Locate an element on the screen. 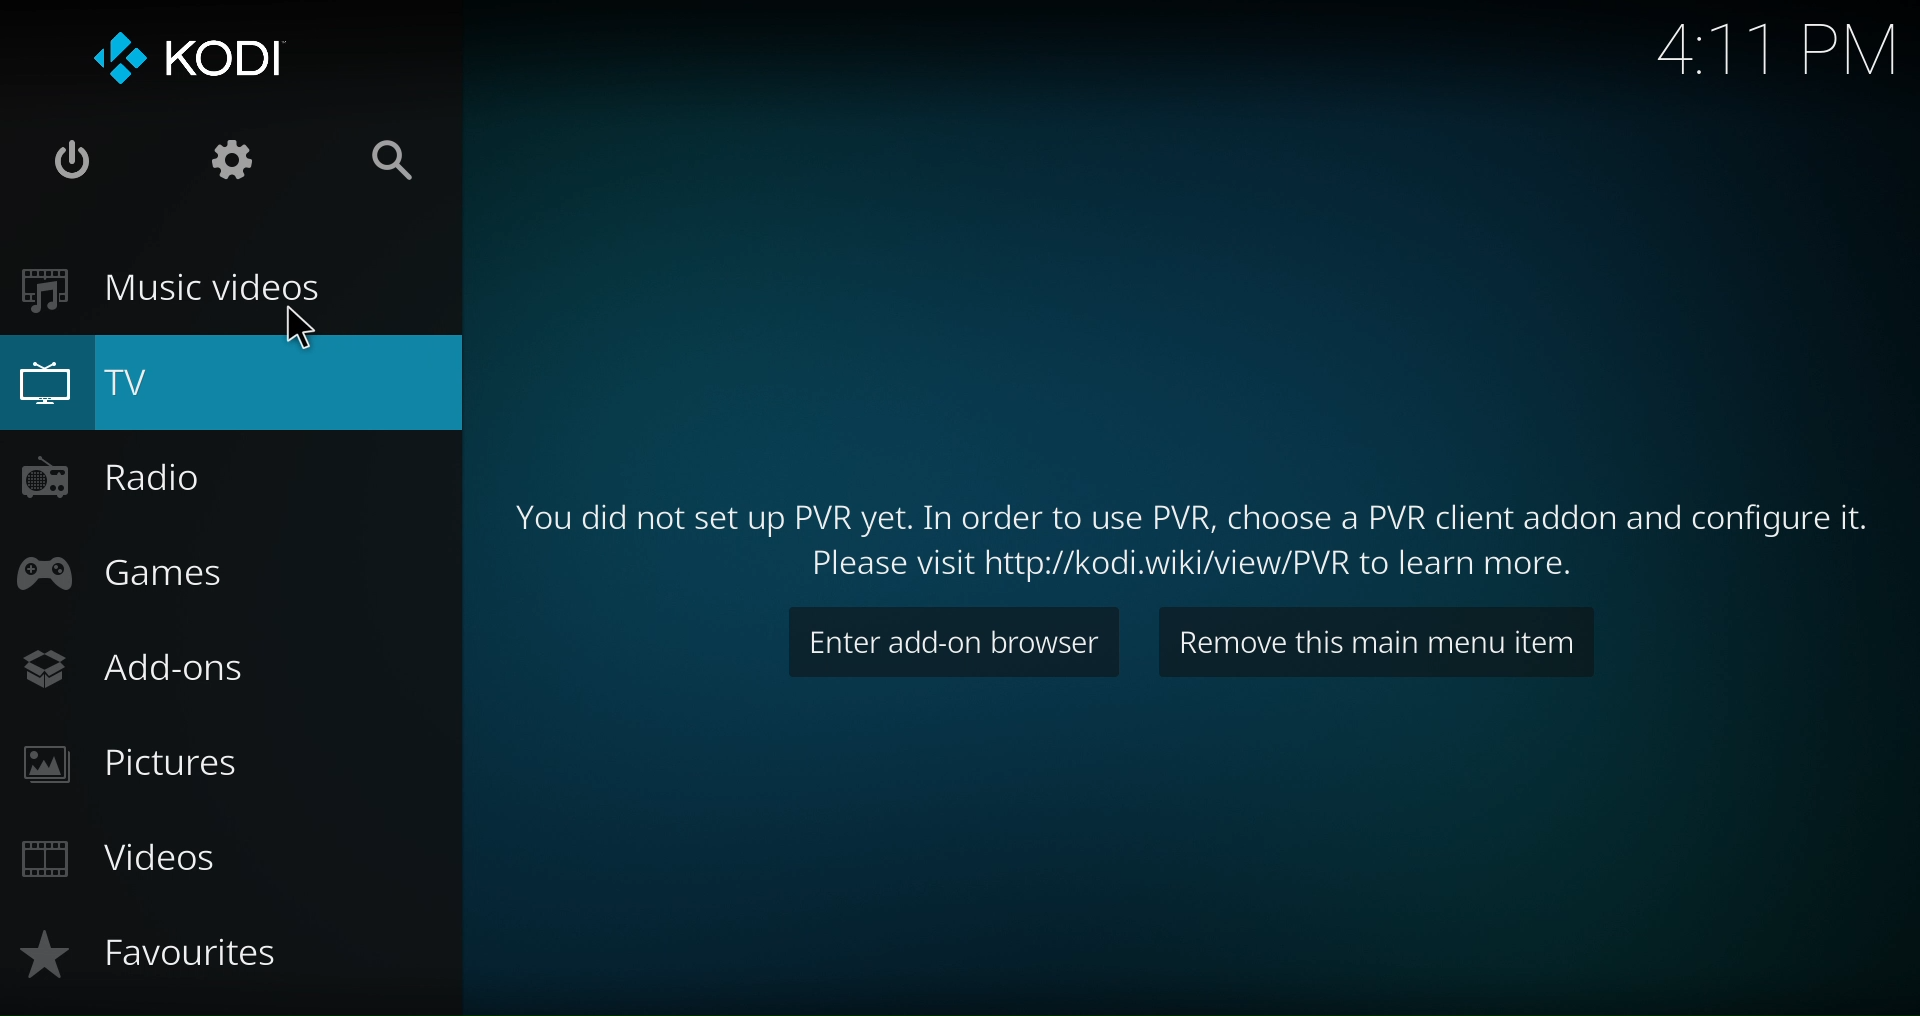 The height and width of the screenshot is (1016, 1920). Power options is located at coordinates (72, 157).